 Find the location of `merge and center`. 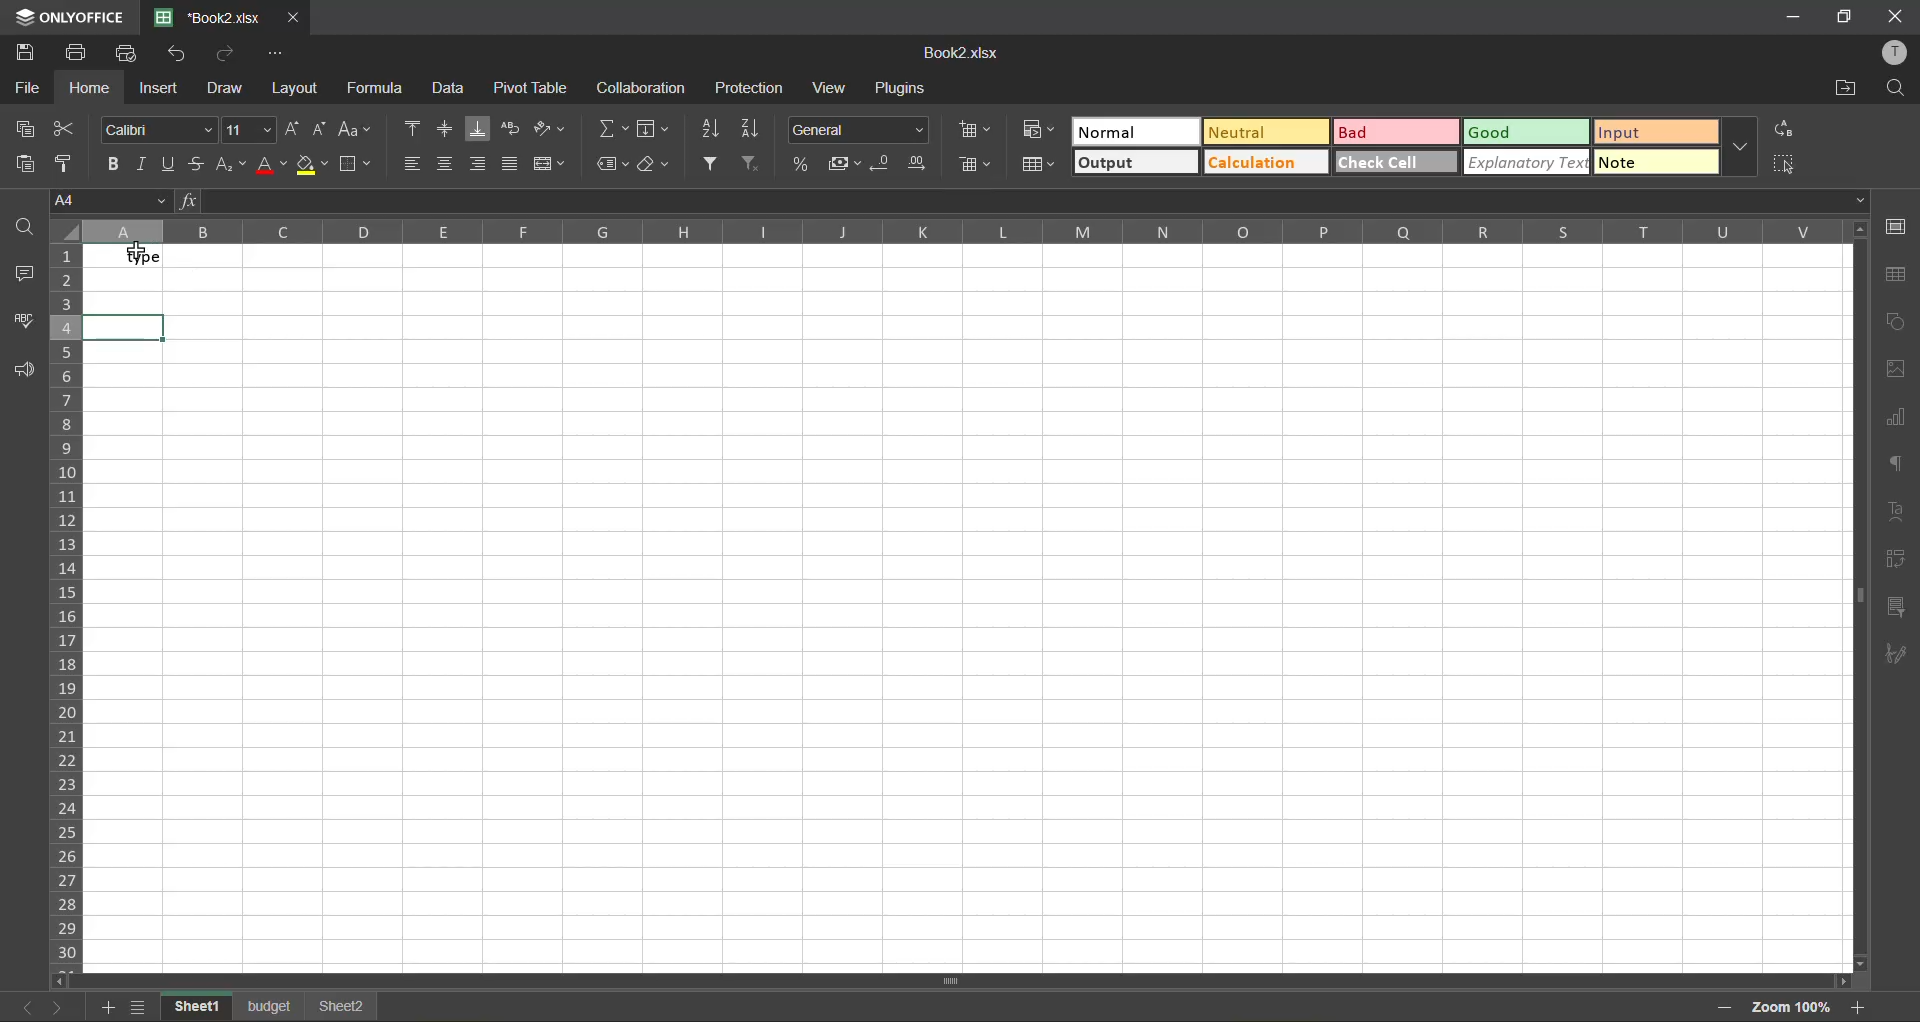

merge and center is located at coordinates (551, 164).